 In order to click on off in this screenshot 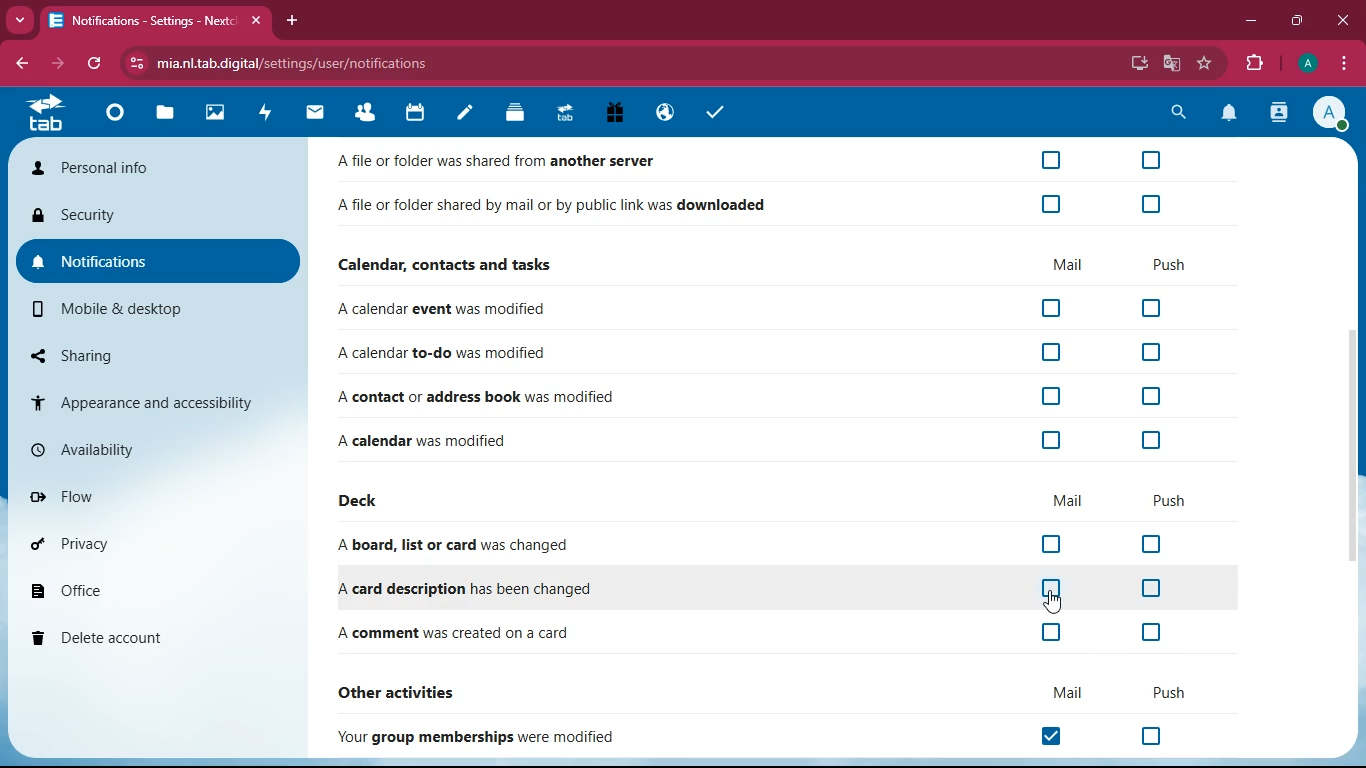, I will do `click(1153, 544)`.